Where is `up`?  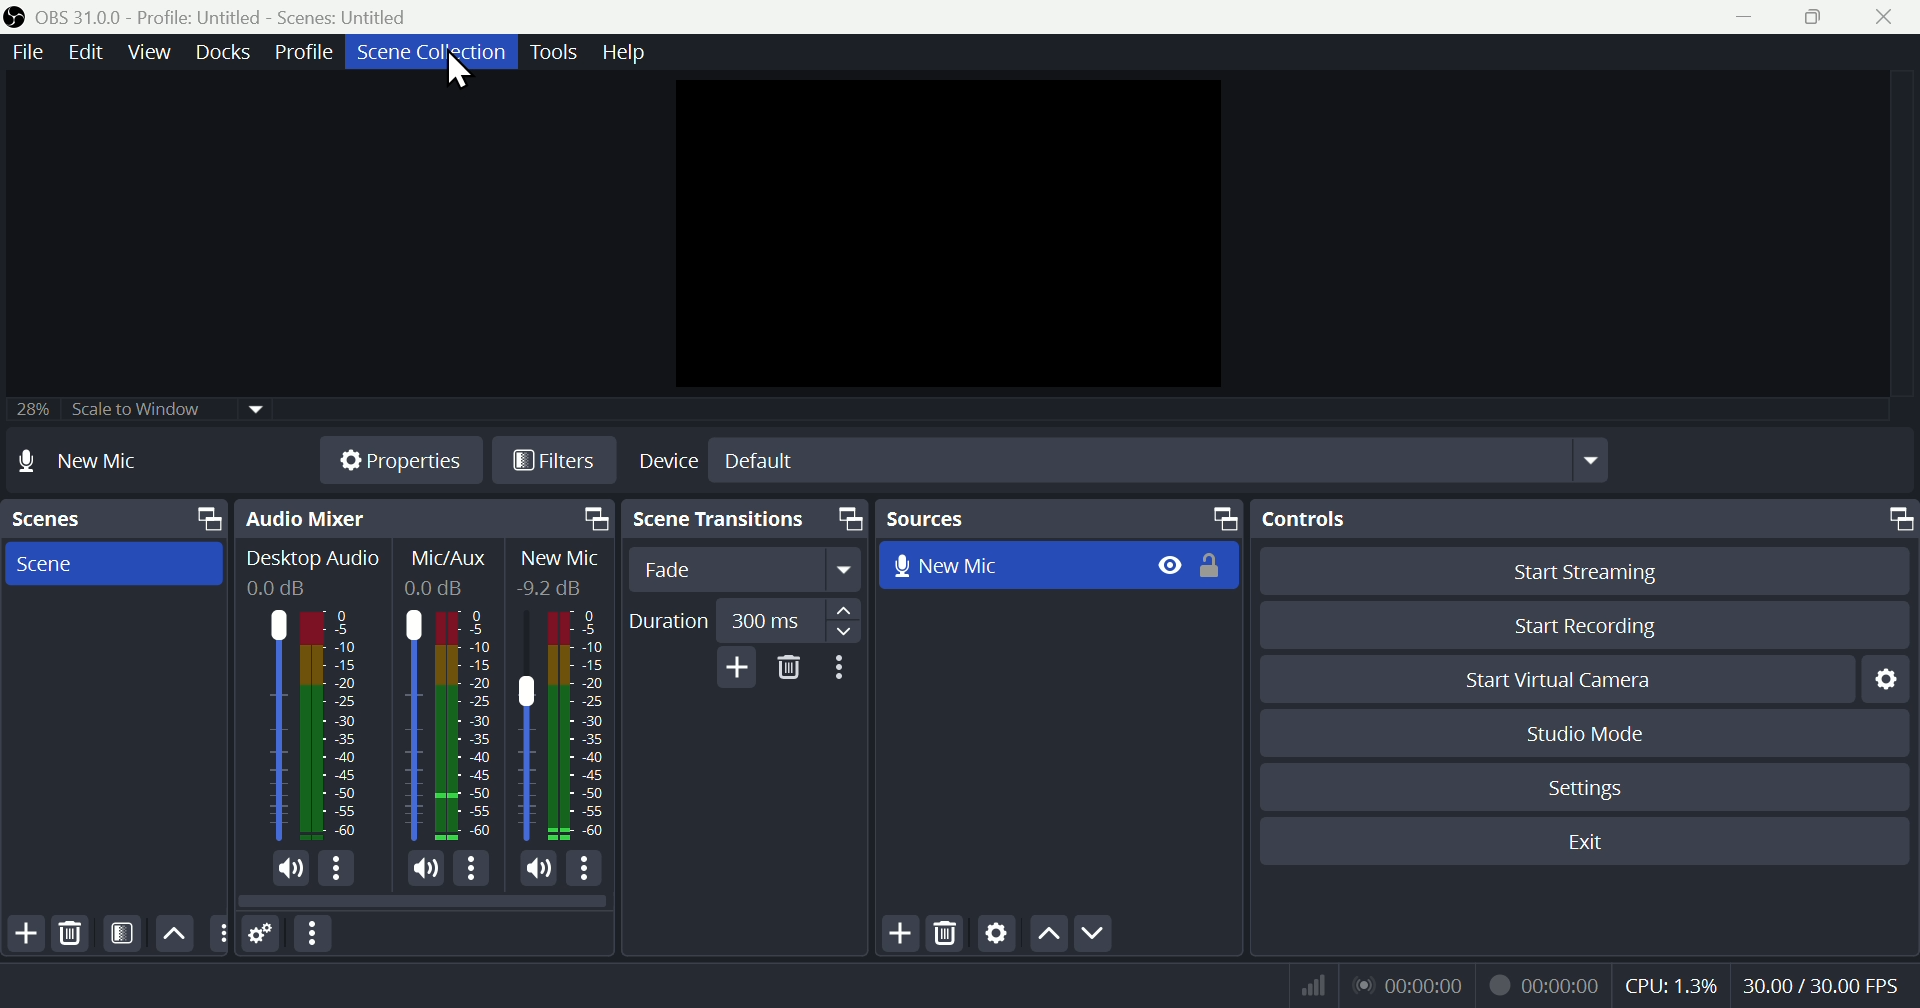
up is located at coordinates (173, 935).